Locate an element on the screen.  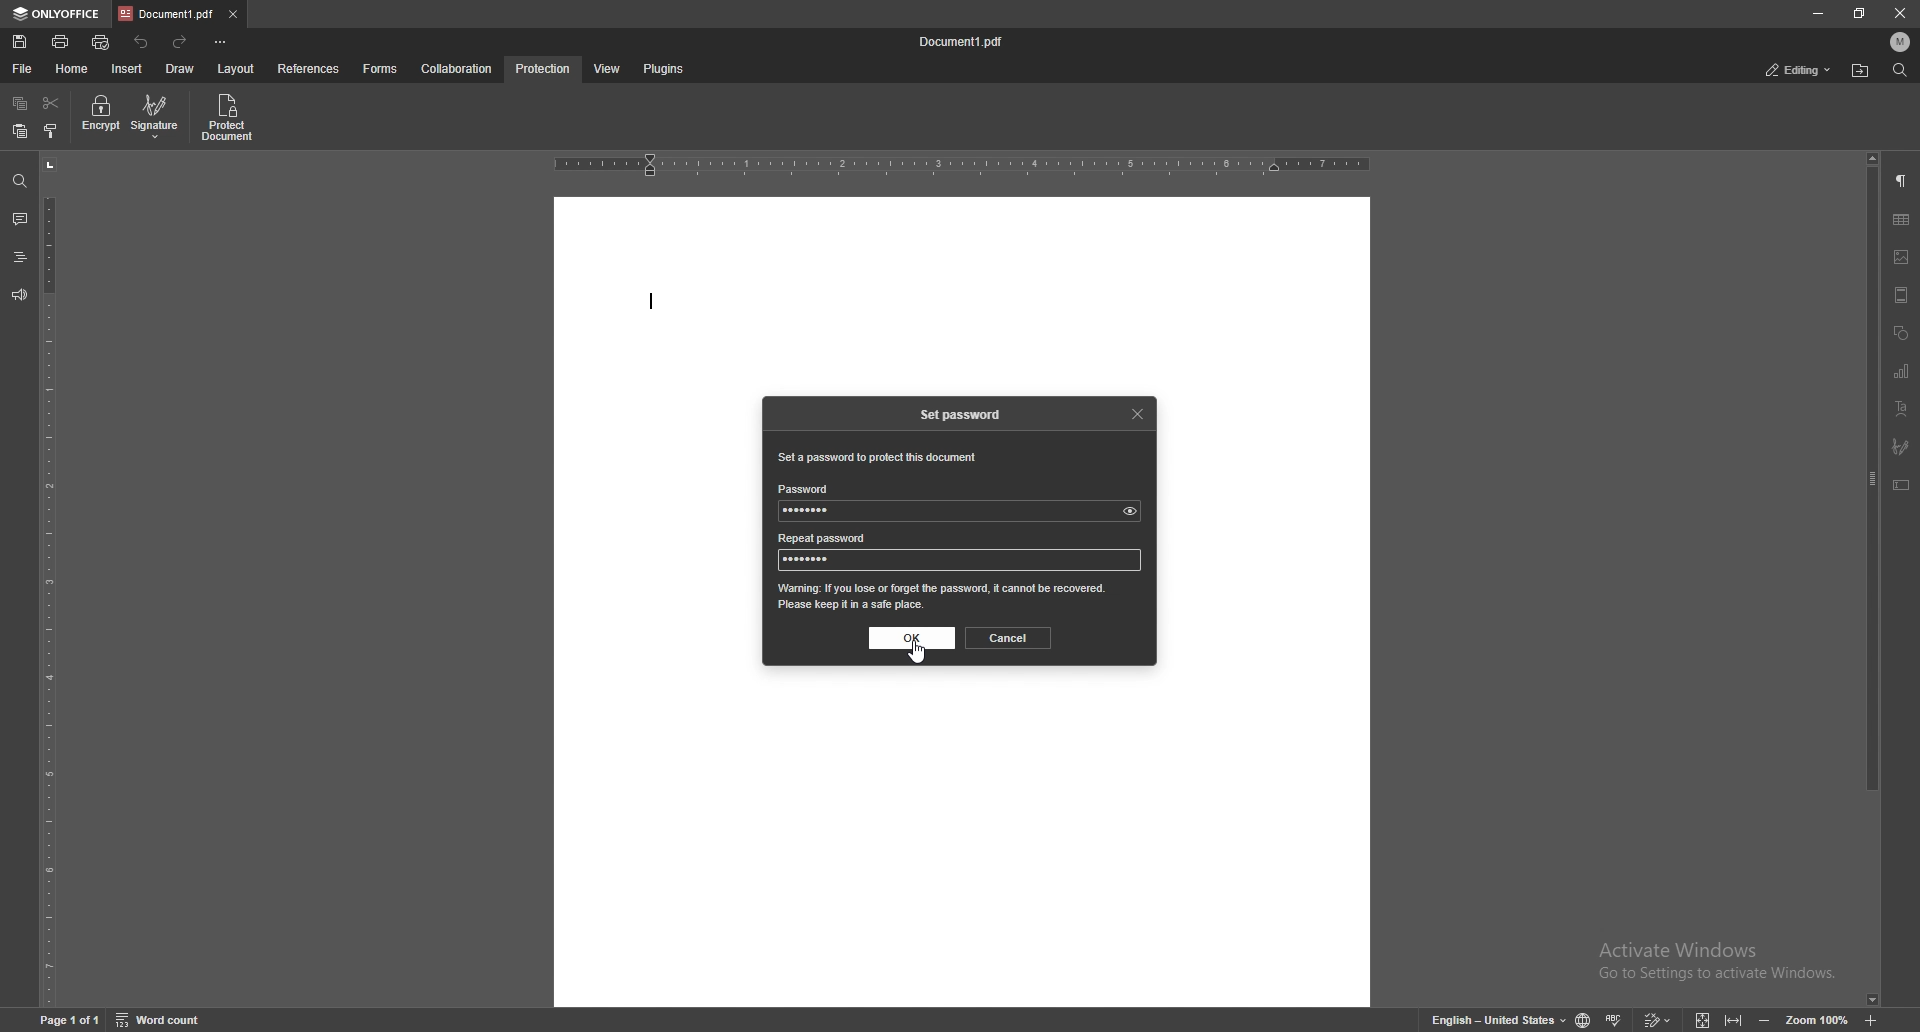
forms is located at coordinates (381, 69).